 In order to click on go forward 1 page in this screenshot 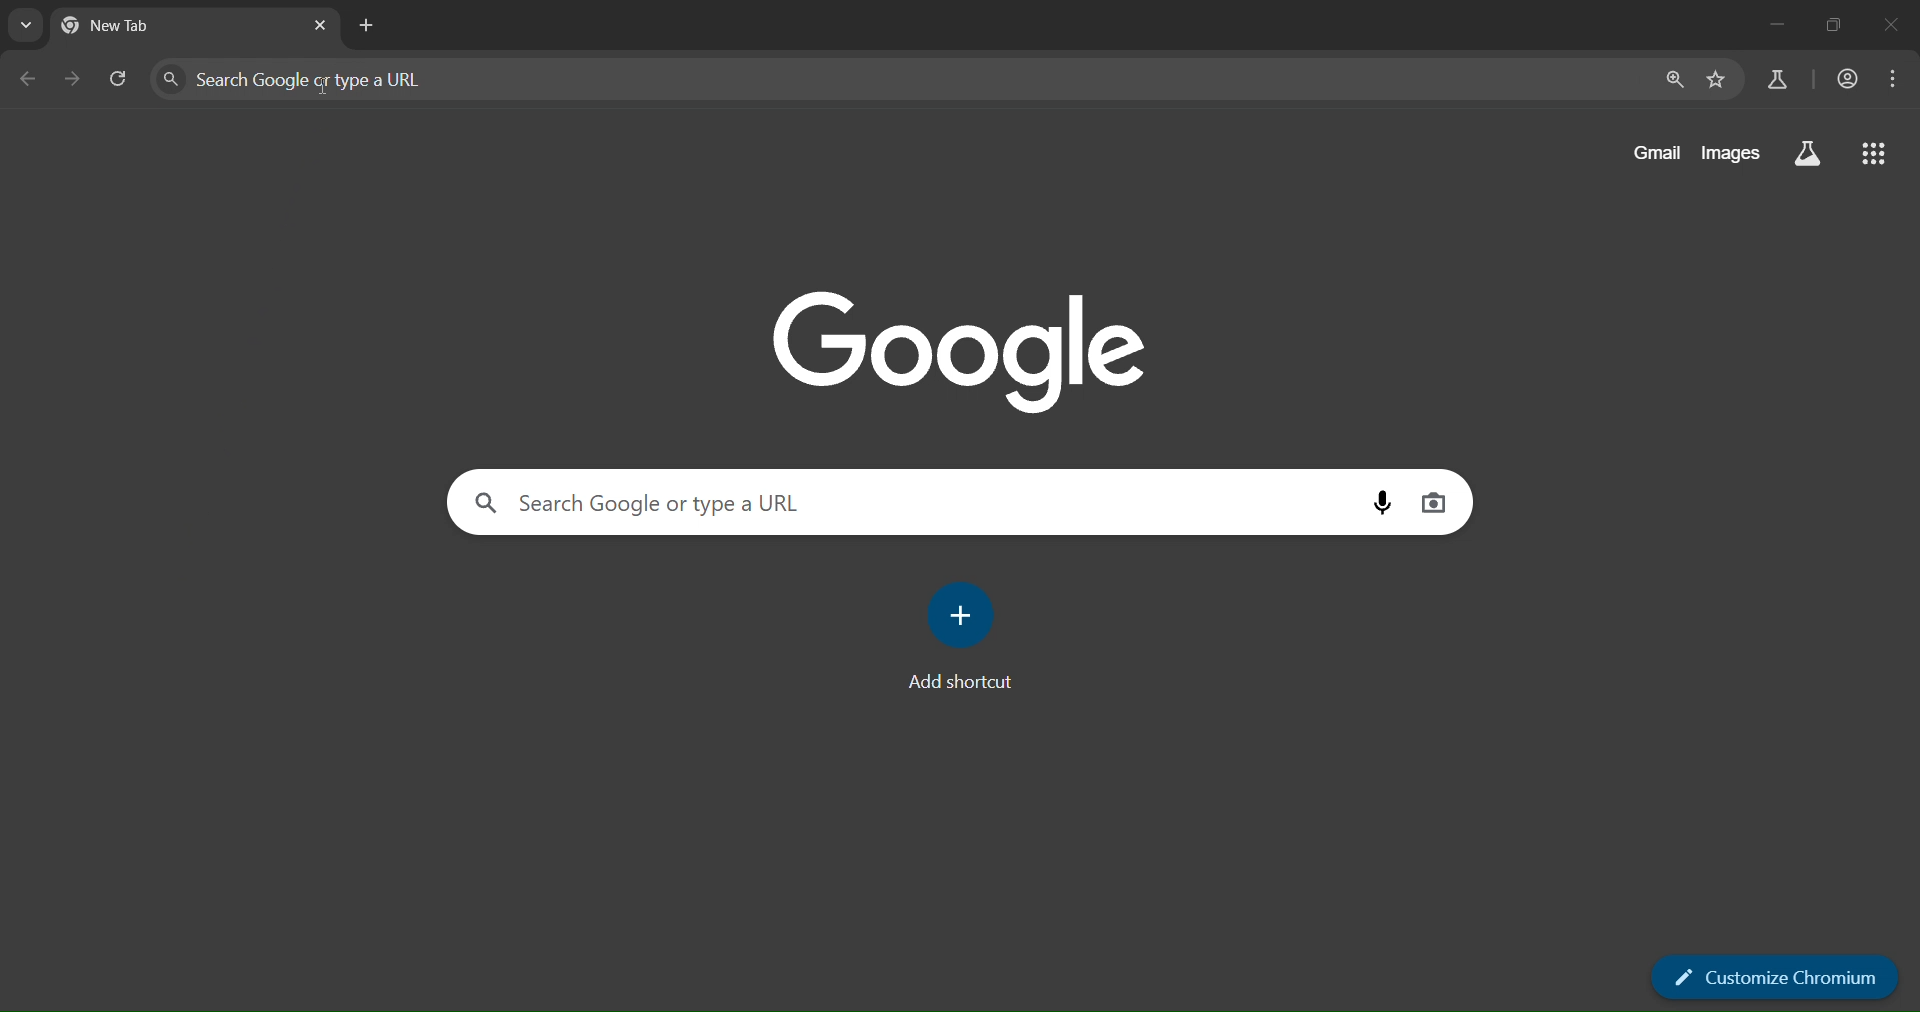, I will do `click(72, 78)`.